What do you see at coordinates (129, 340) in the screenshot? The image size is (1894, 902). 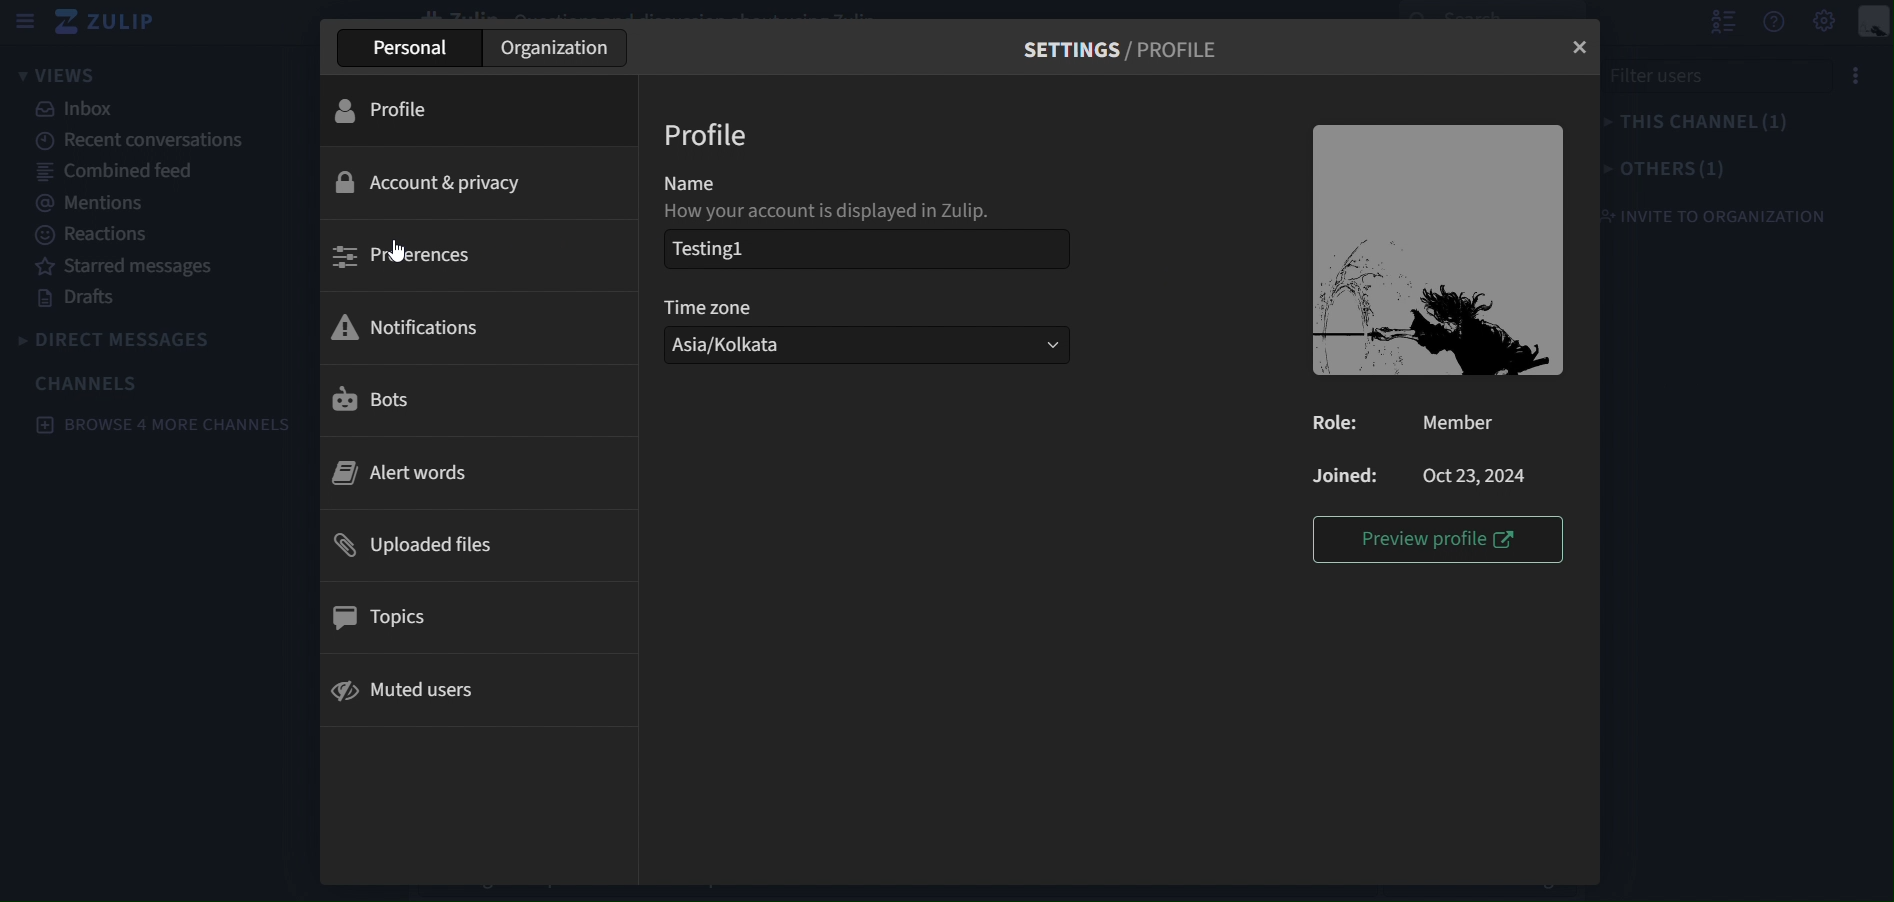 I see `direct messages` at bounding box center [129, 340].